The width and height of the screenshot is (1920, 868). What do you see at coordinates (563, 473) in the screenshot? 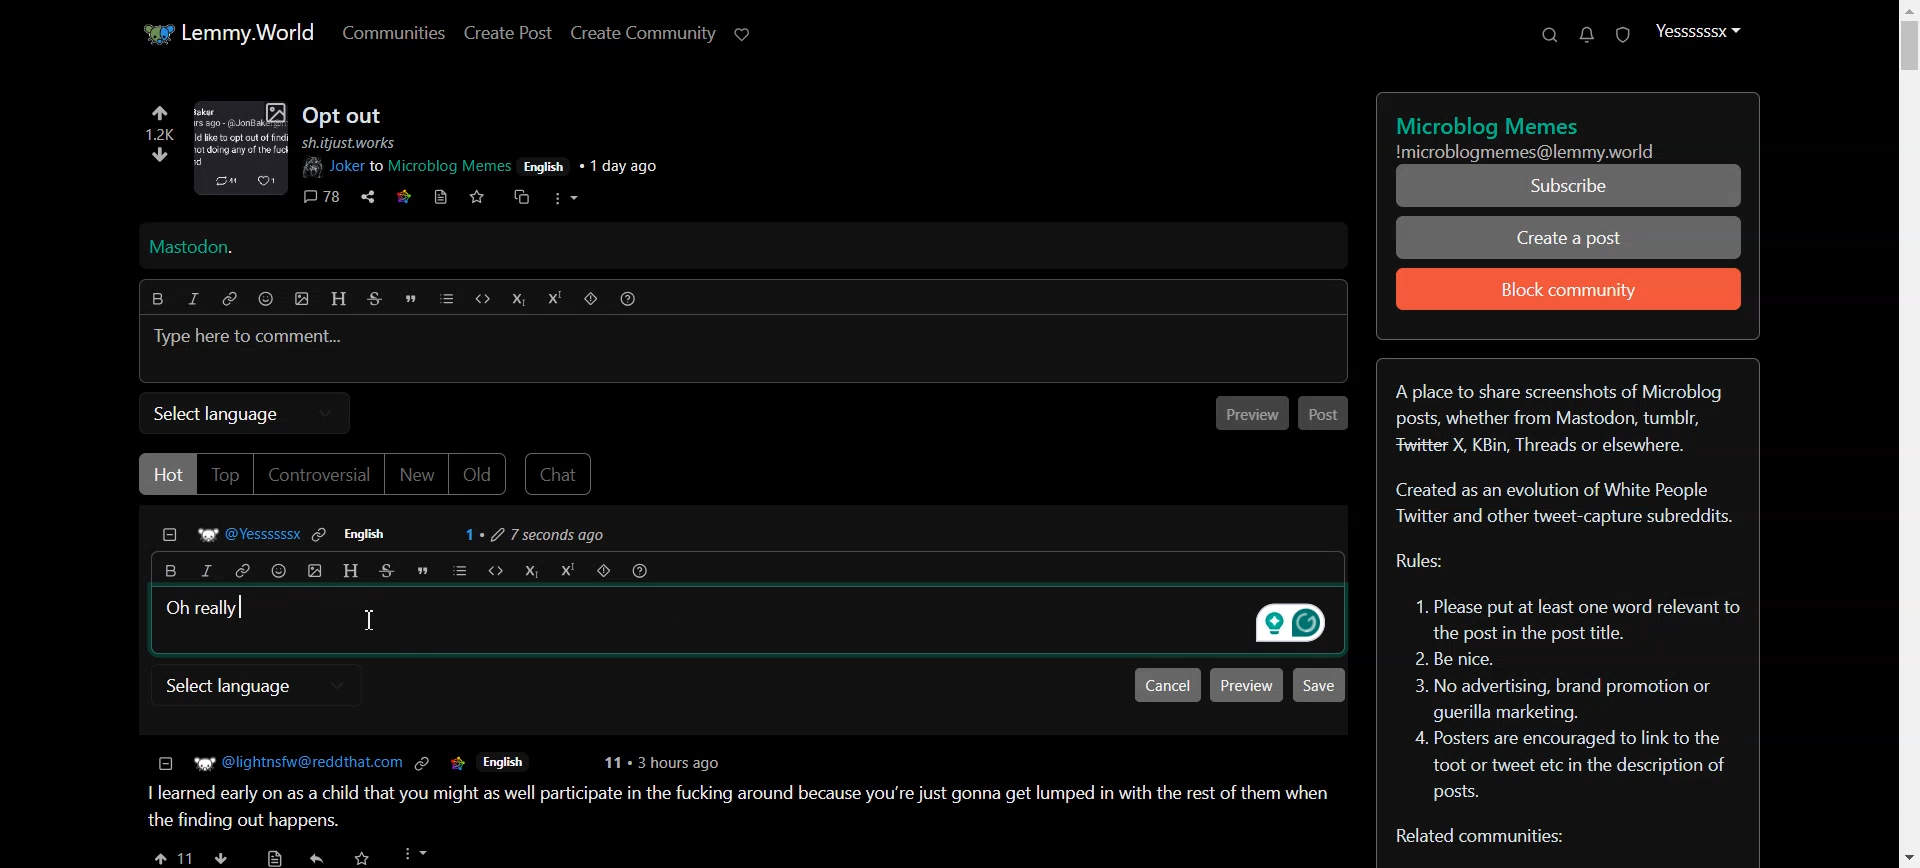
I see `Chat` at bounding box center [563, 473].